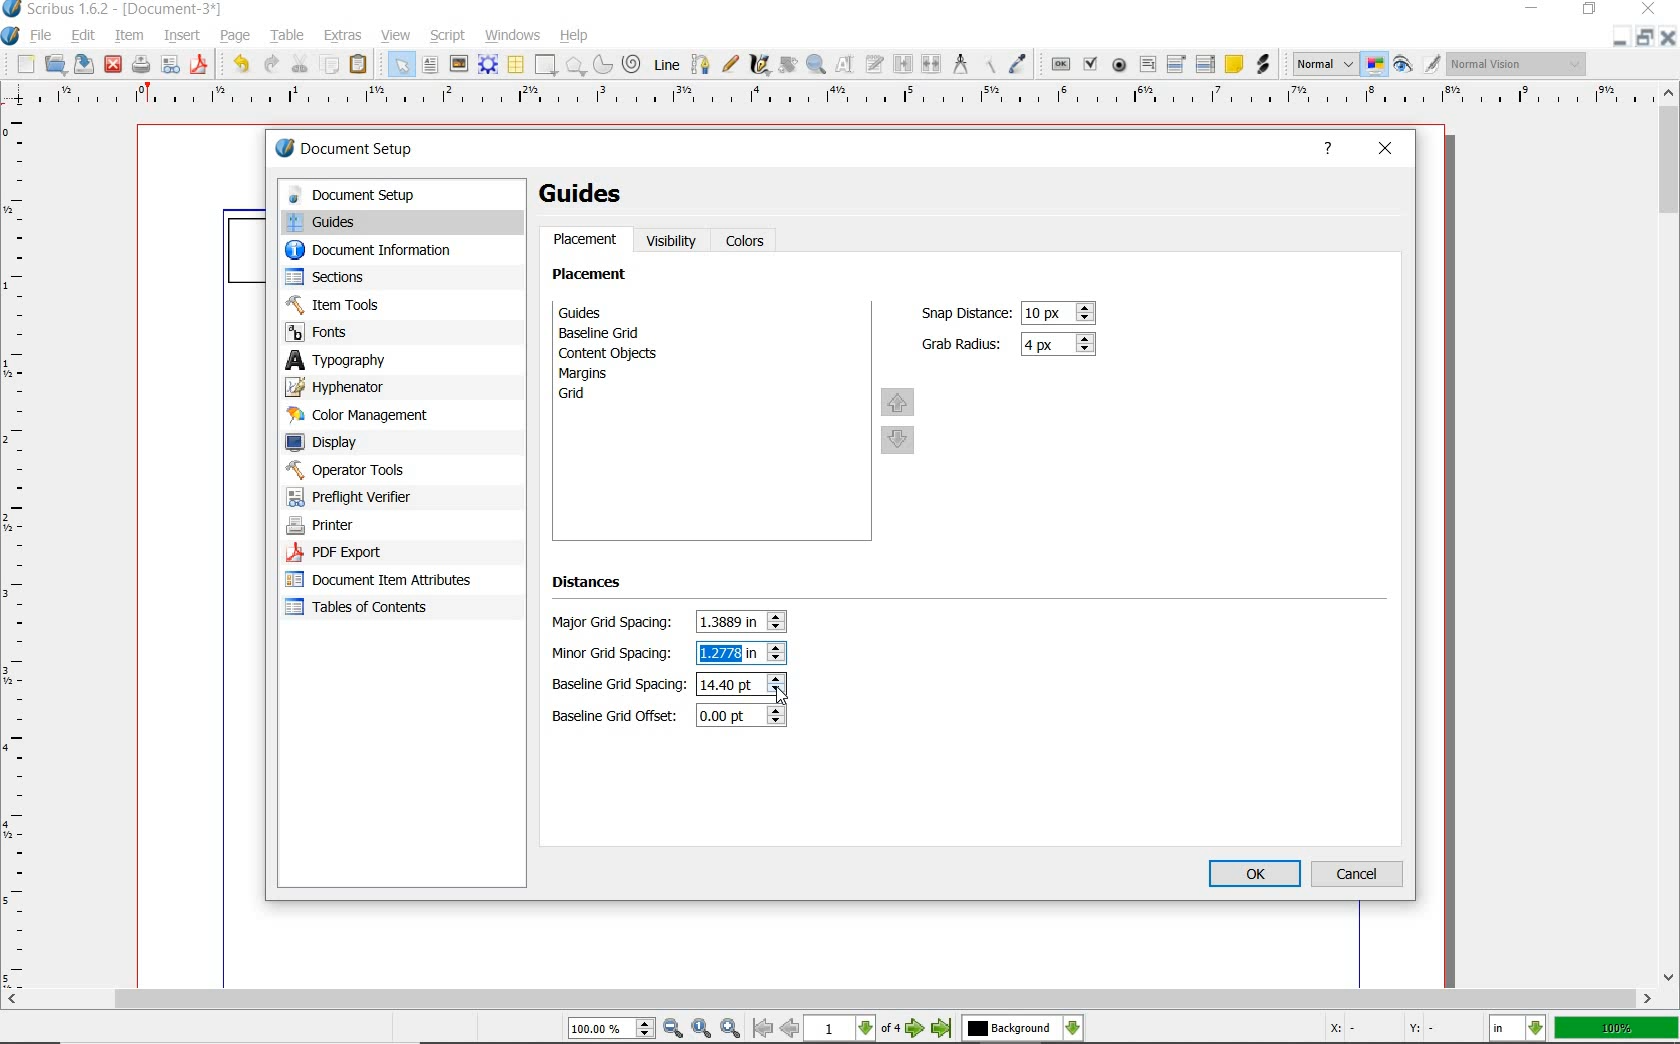  I want to click on pdf radio button, so click(1121, 65).